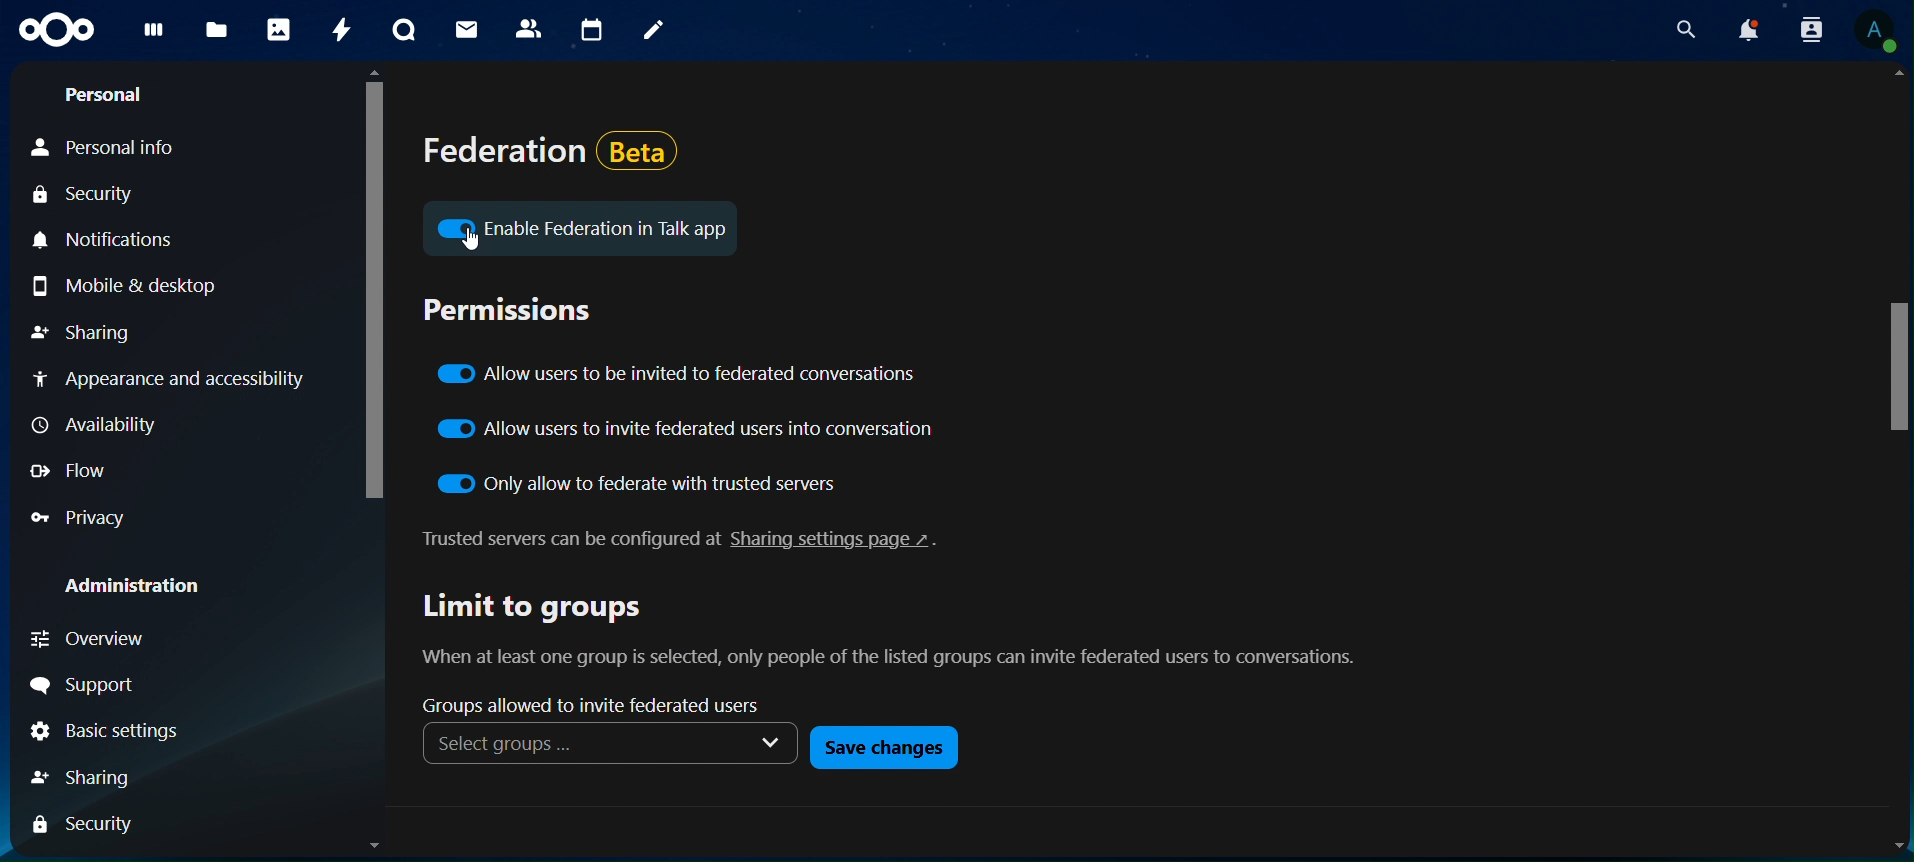  What do you see at coordinates (78, 518) in the screenshot?
I see `Privacy` at bounding box center [78, 518].